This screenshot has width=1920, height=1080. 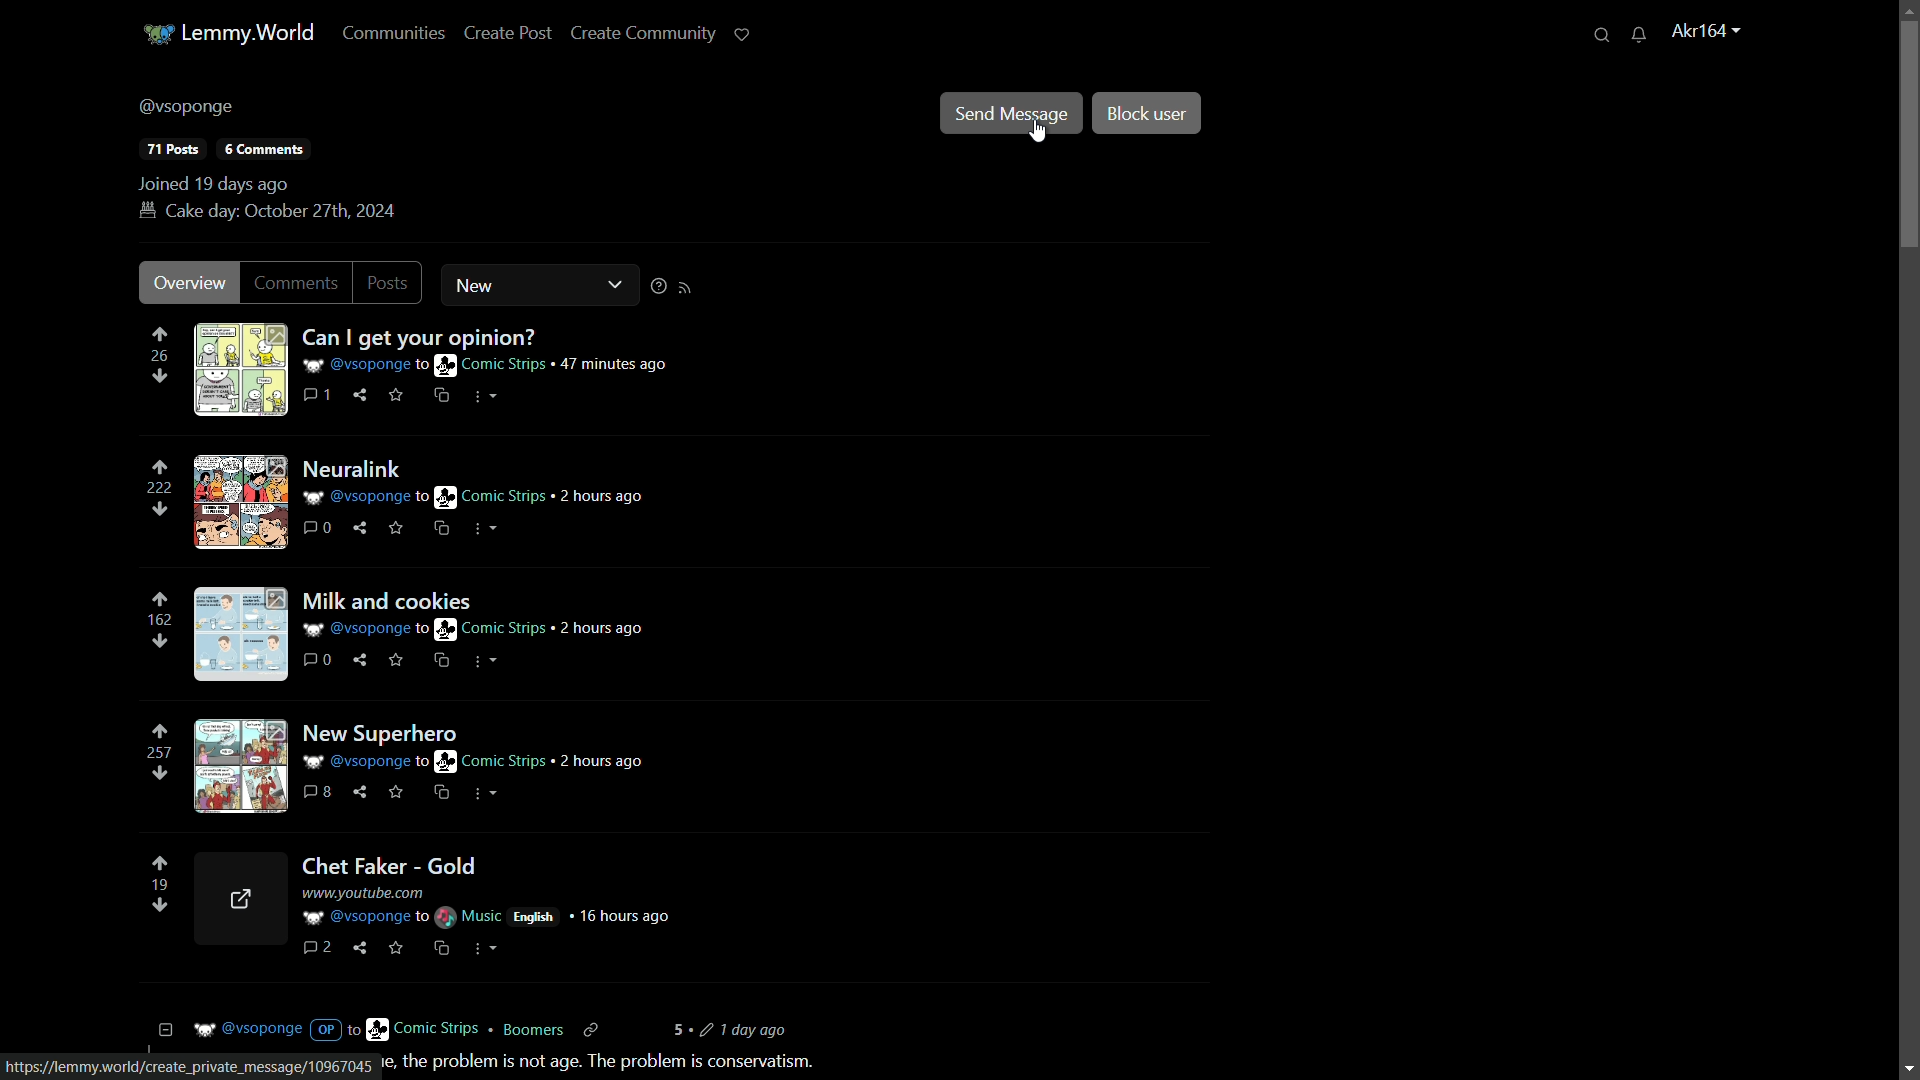 What do you see at coordinates (268, 211) in the screenshot?
I see `birthdate` at bounding box center [268, 211].